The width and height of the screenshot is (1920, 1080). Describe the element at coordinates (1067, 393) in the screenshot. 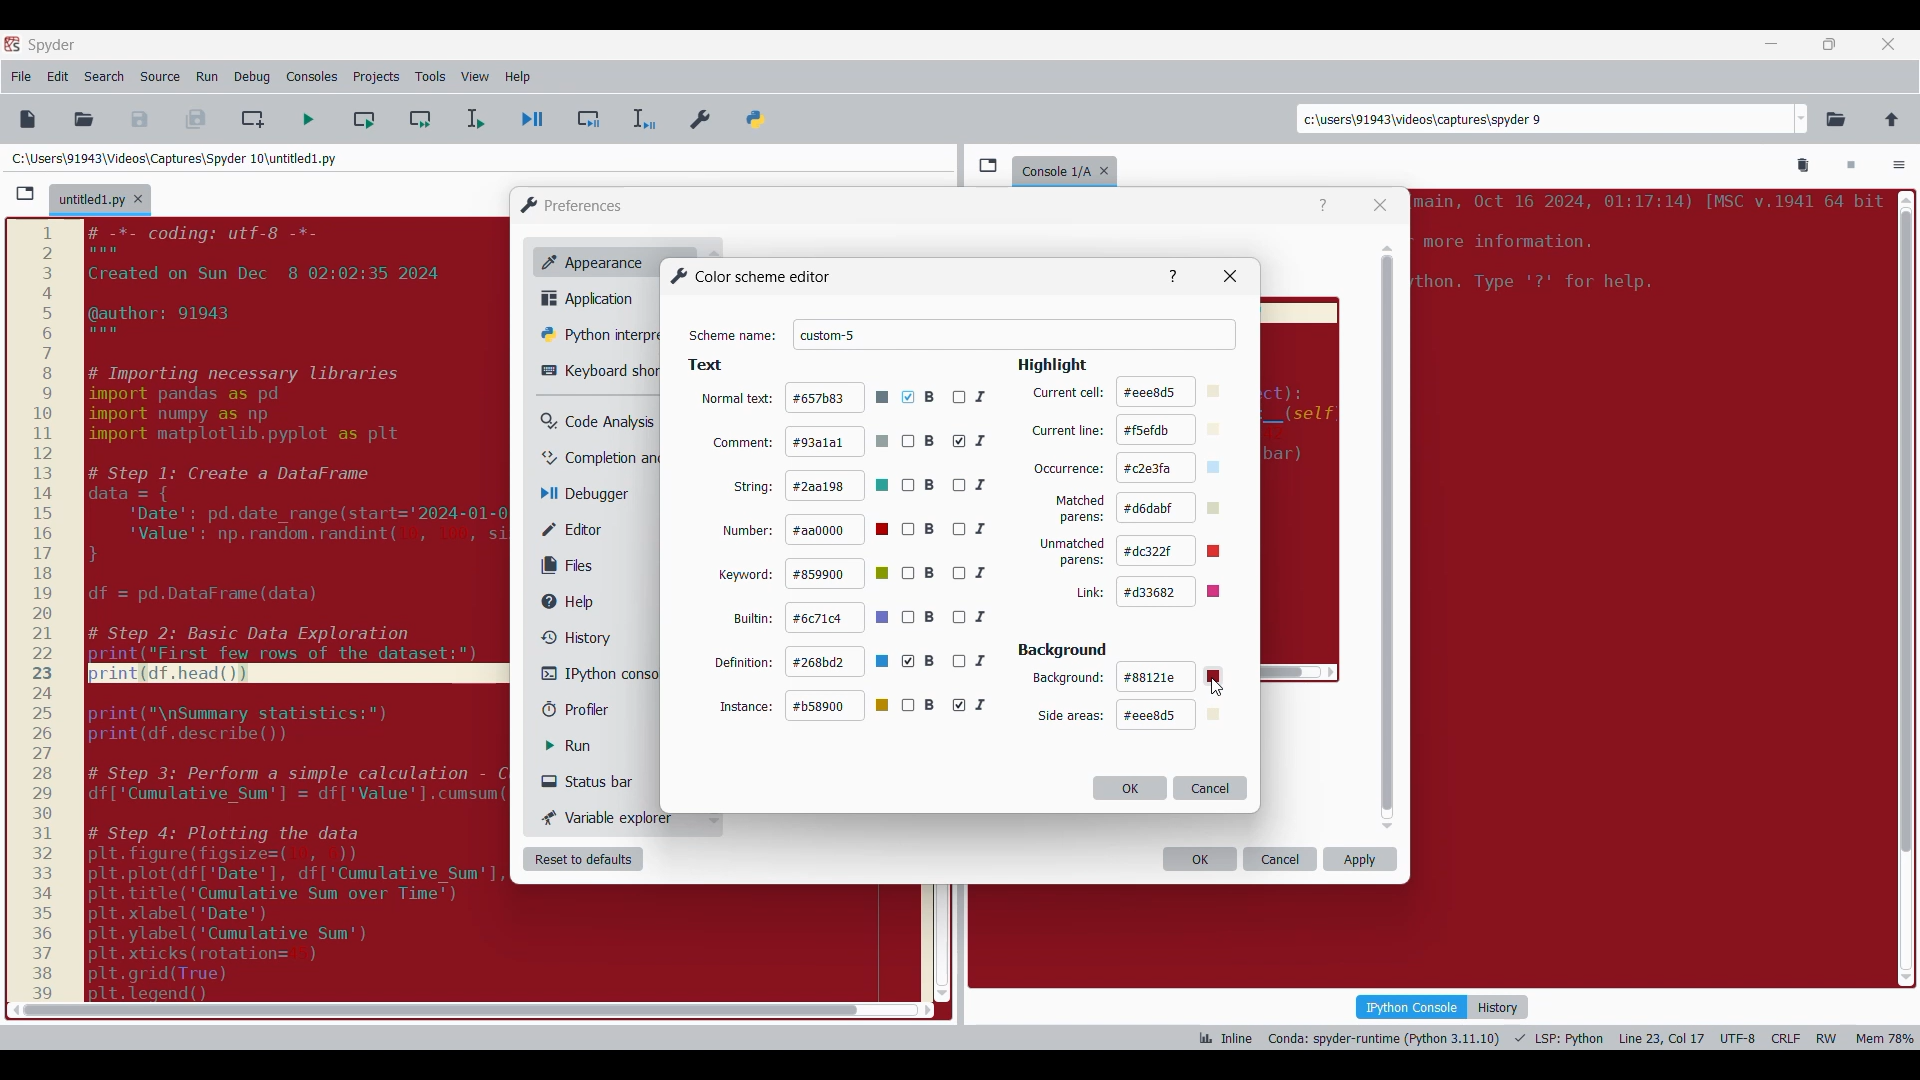

I see `current cell` at that location.